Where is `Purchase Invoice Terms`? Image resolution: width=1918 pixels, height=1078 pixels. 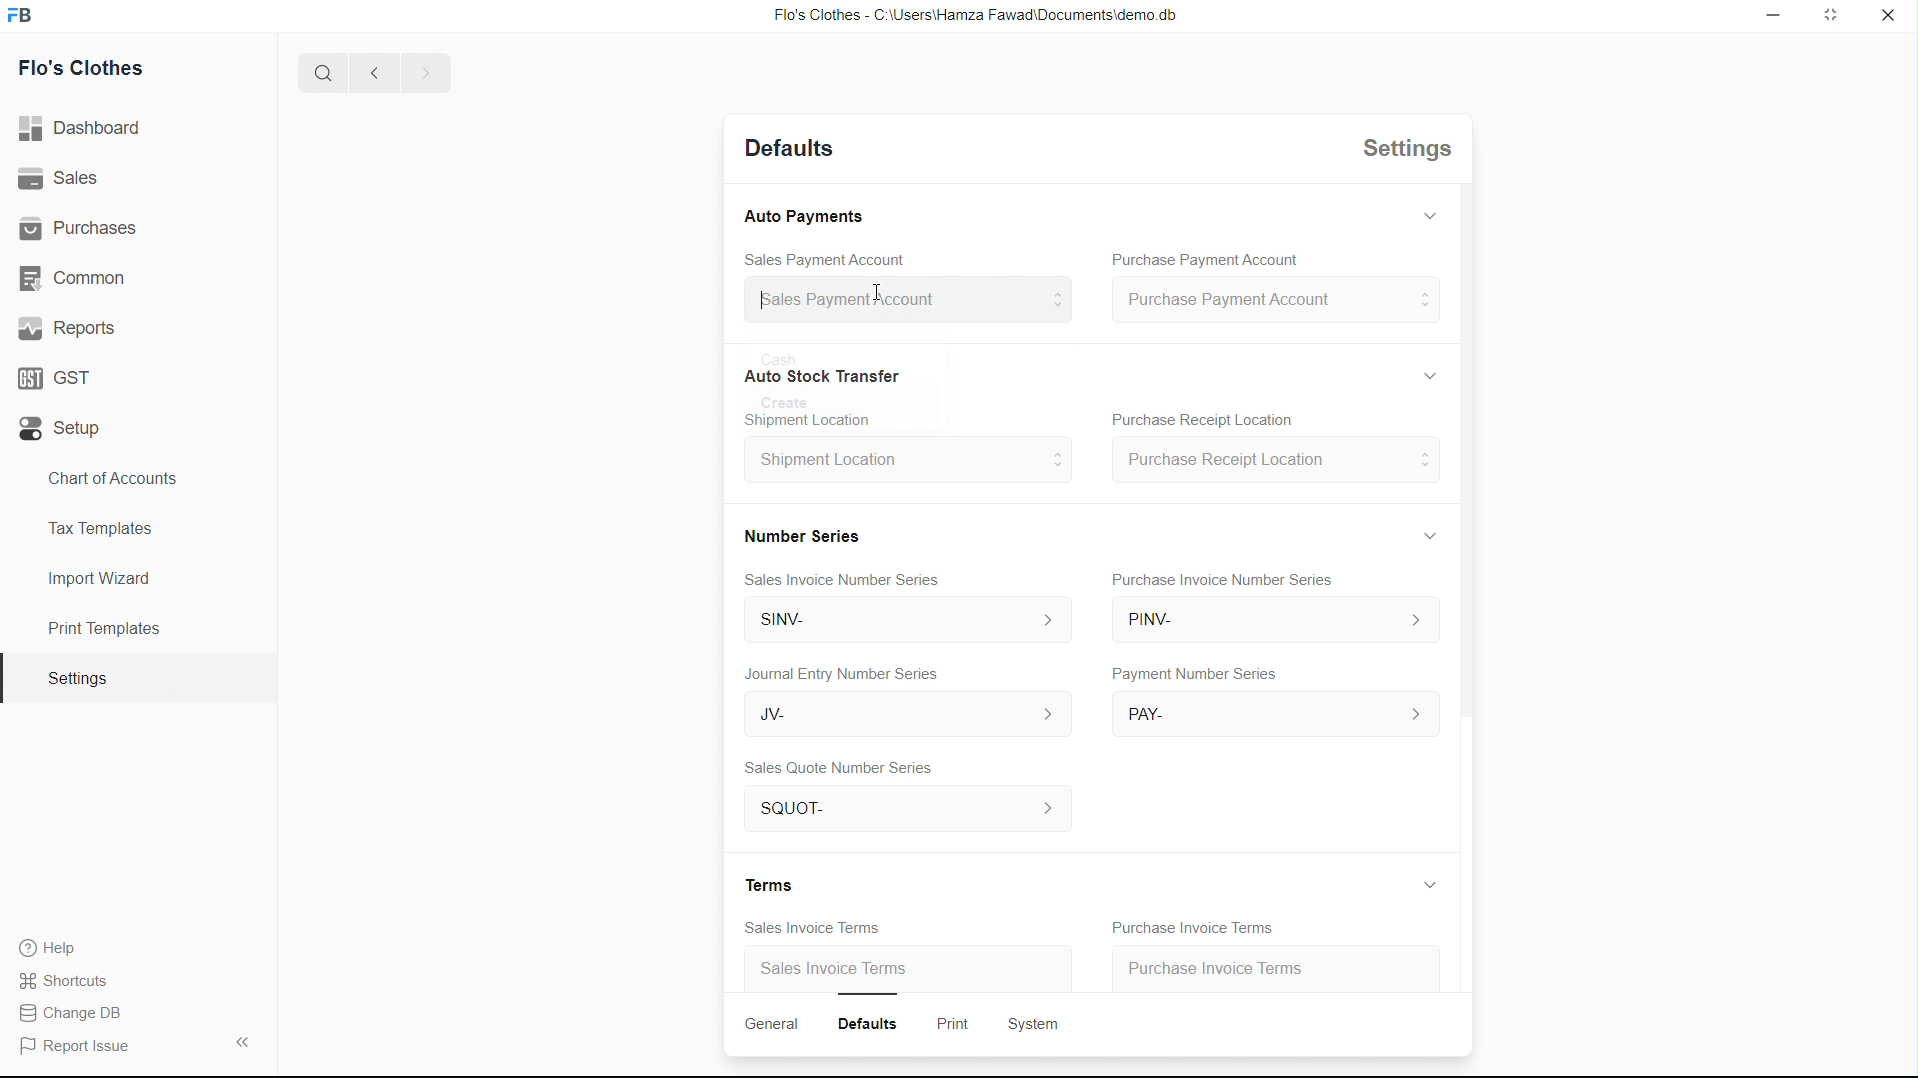
Purchase Invoice Terms is located at coordinates (1246, 967).